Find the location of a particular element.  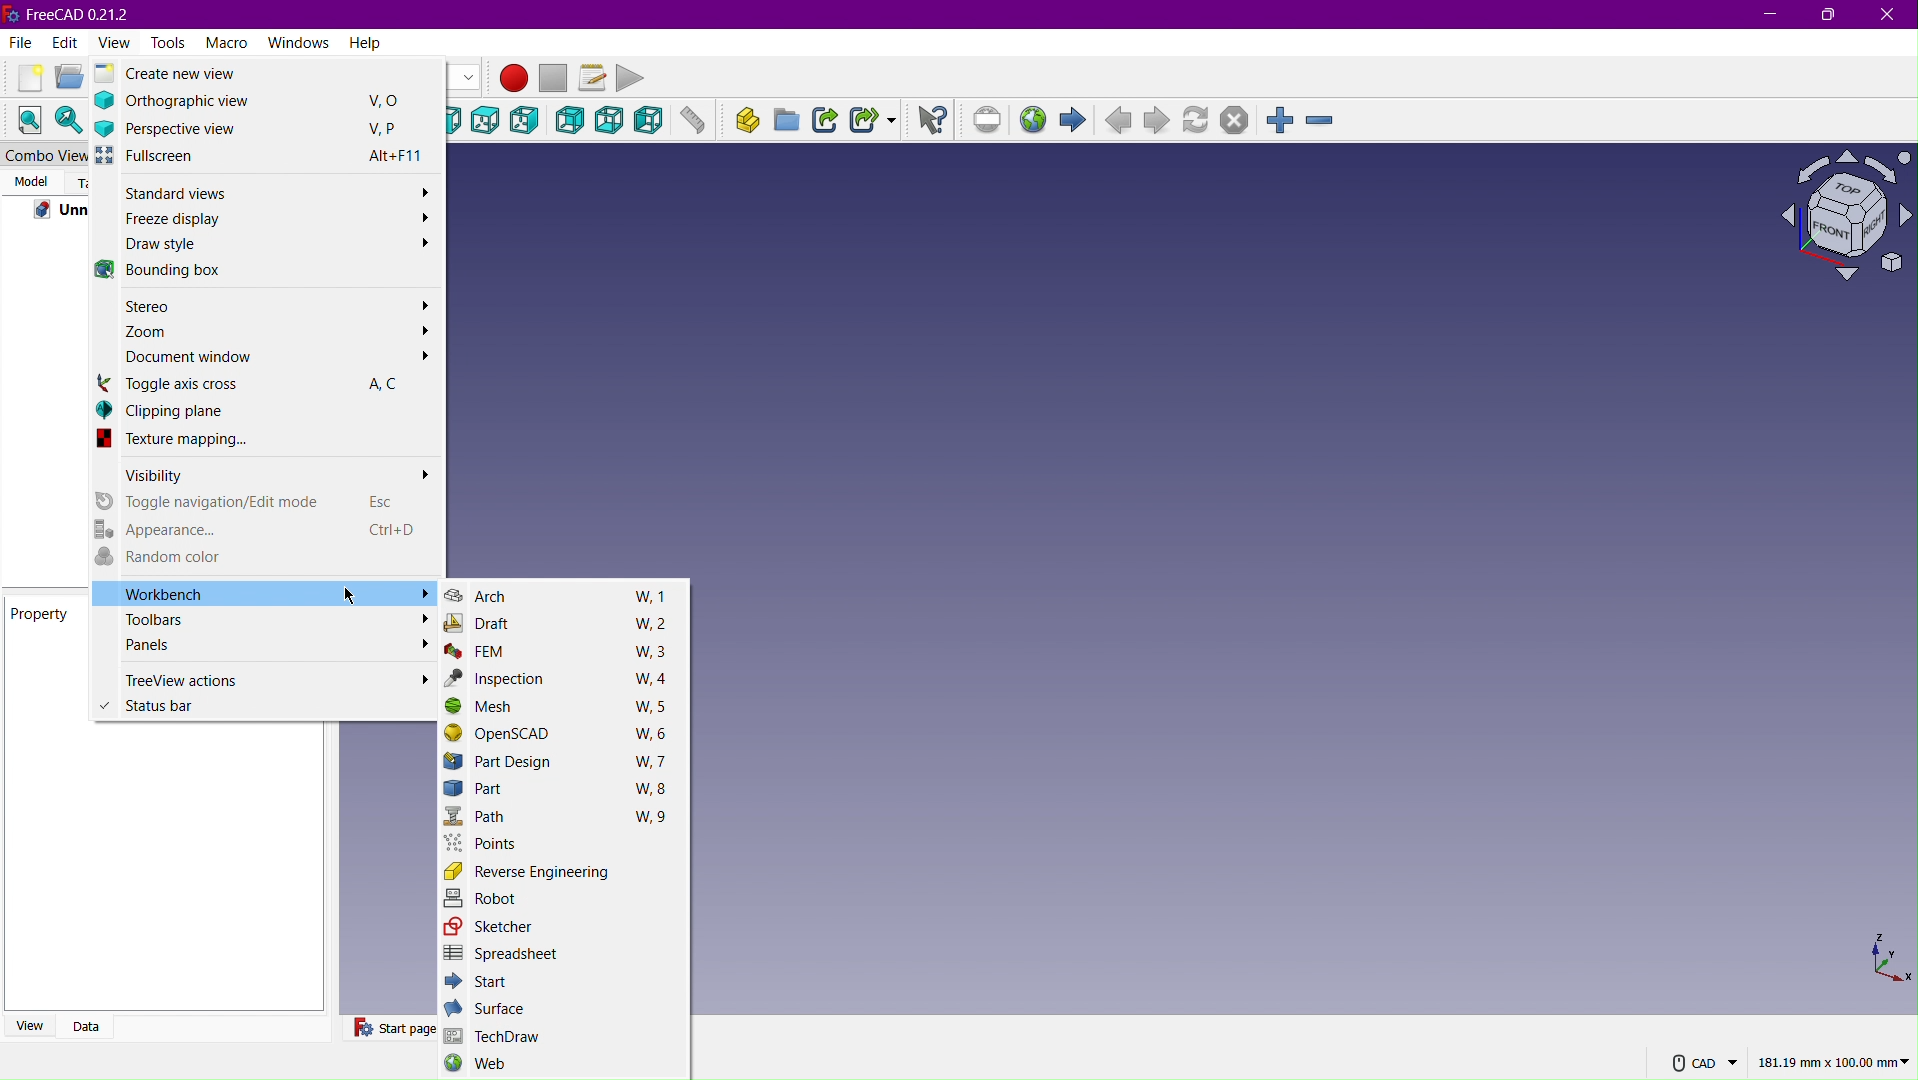

OpenSCAD W, 6 is located at coordinates (567, 737).